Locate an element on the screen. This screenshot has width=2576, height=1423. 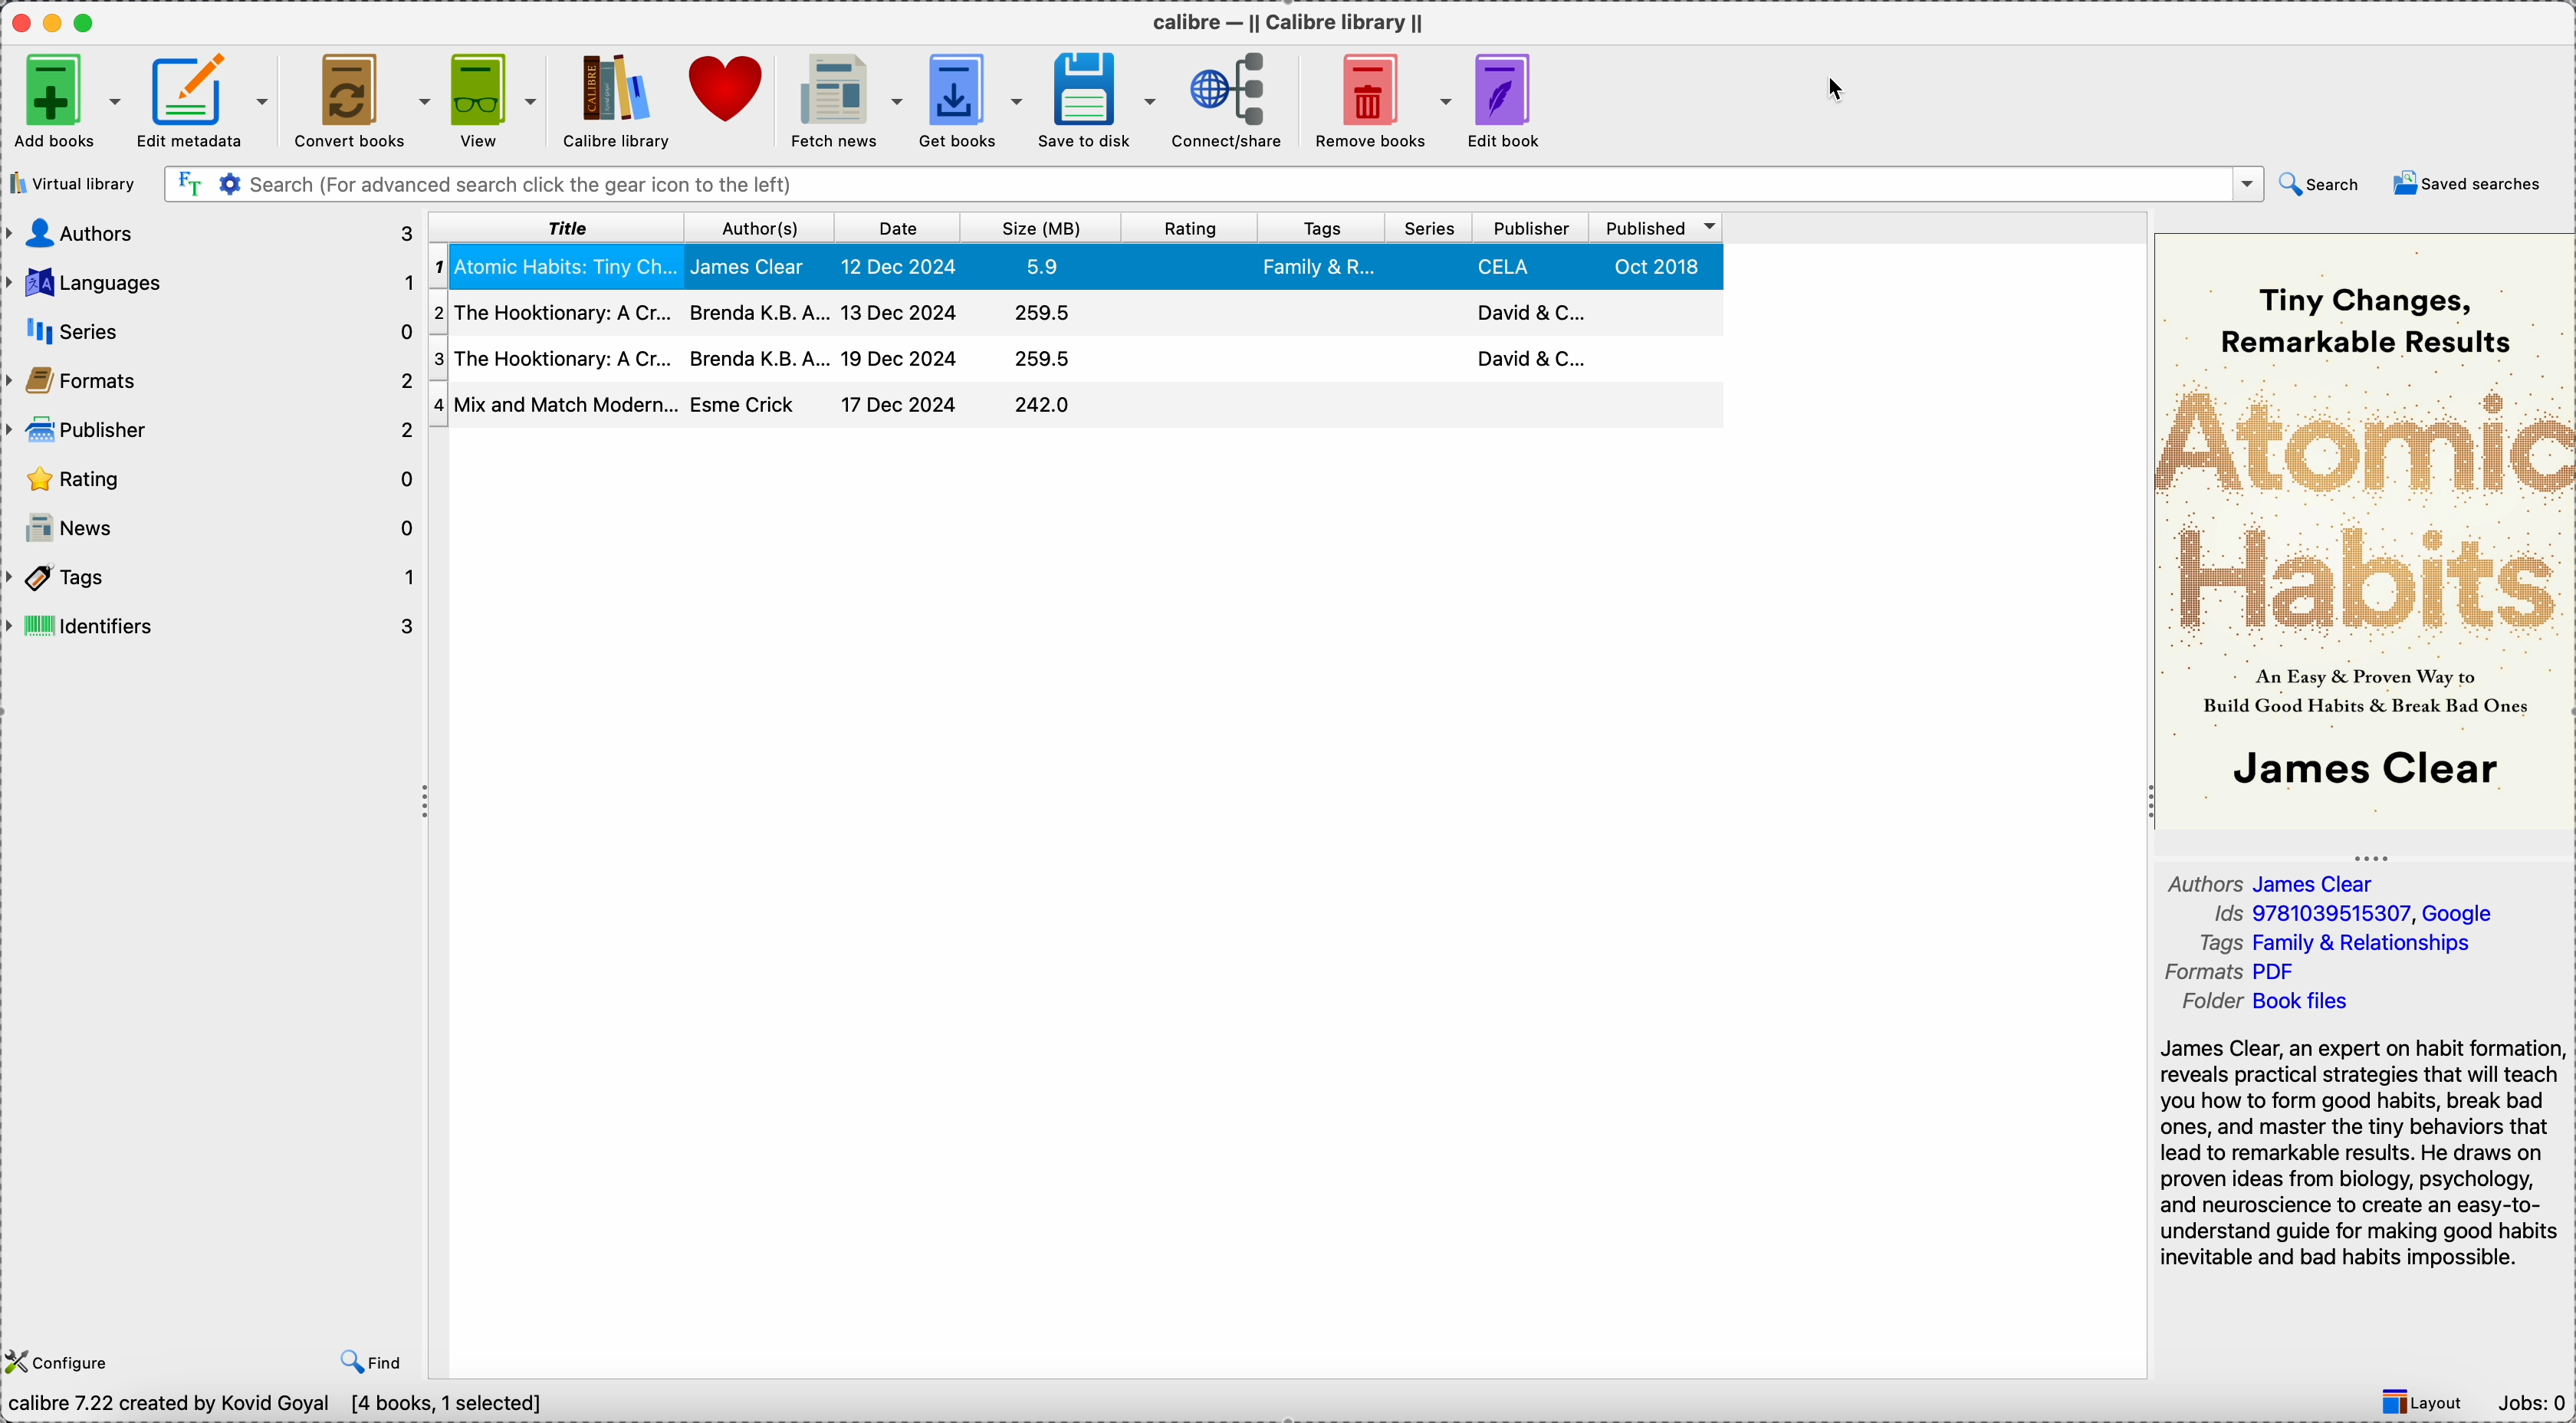
hide is located at coordinates (2370, 854).